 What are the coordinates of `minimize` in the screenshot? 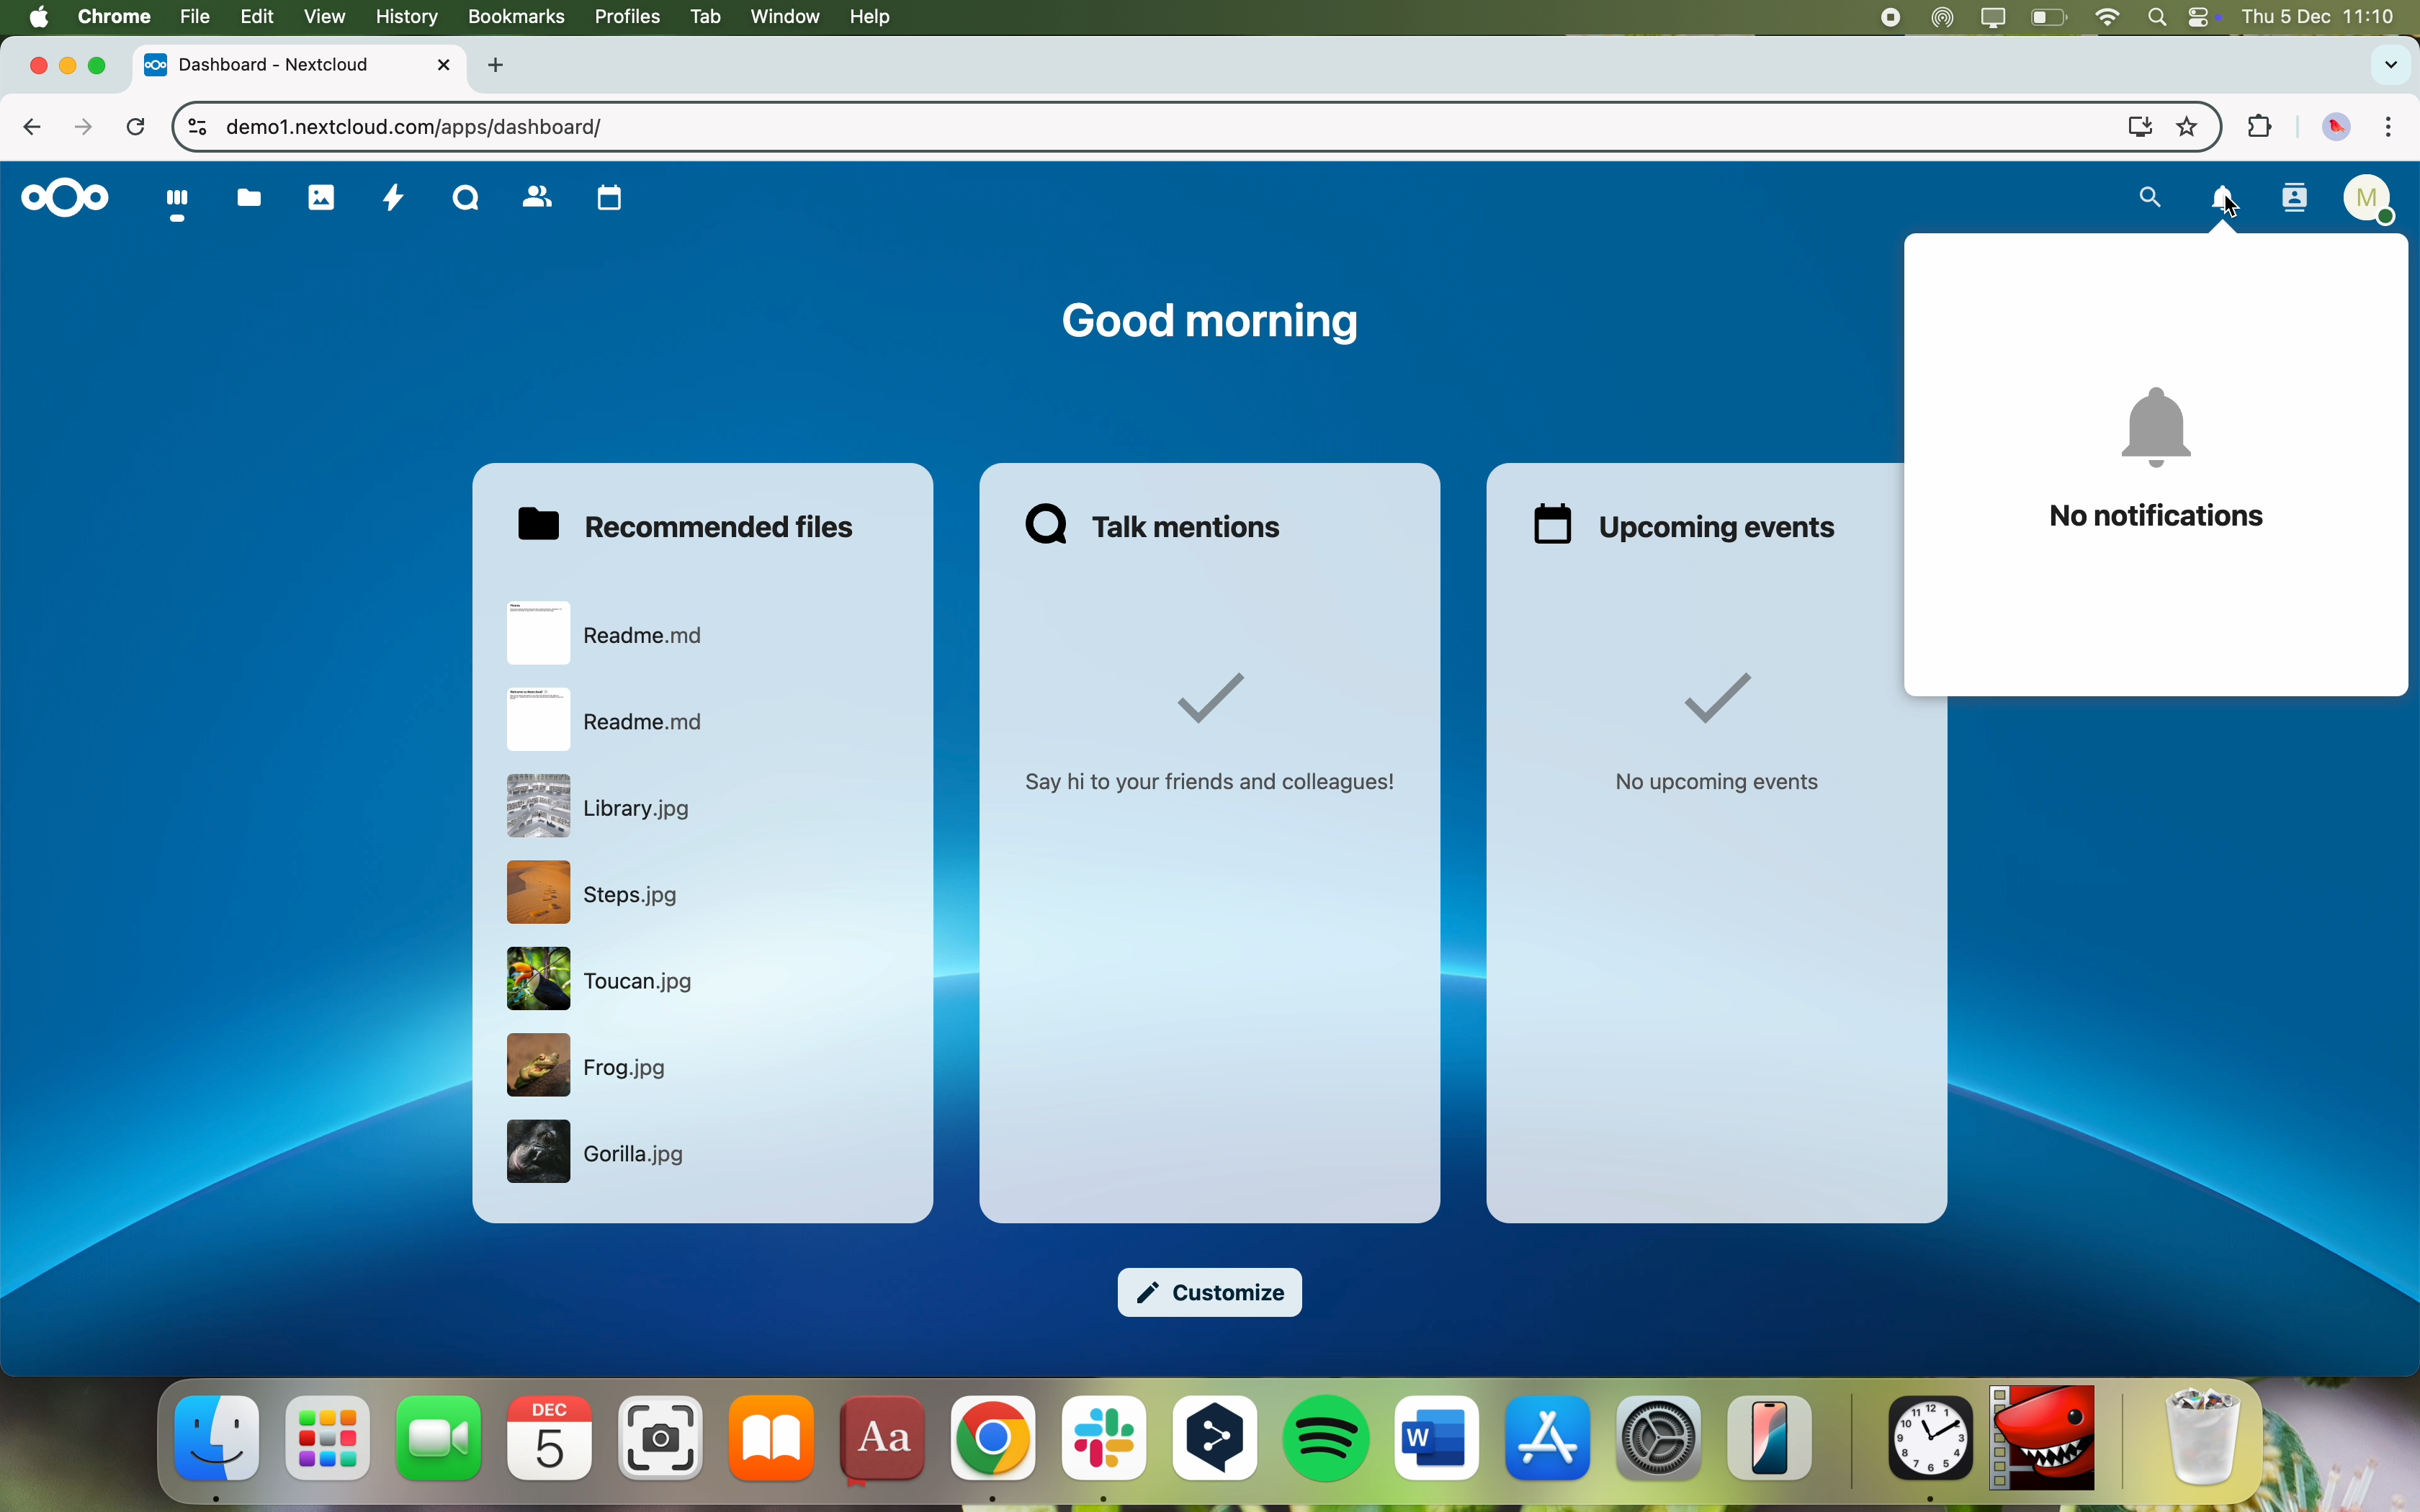 It's located at (68, 68).